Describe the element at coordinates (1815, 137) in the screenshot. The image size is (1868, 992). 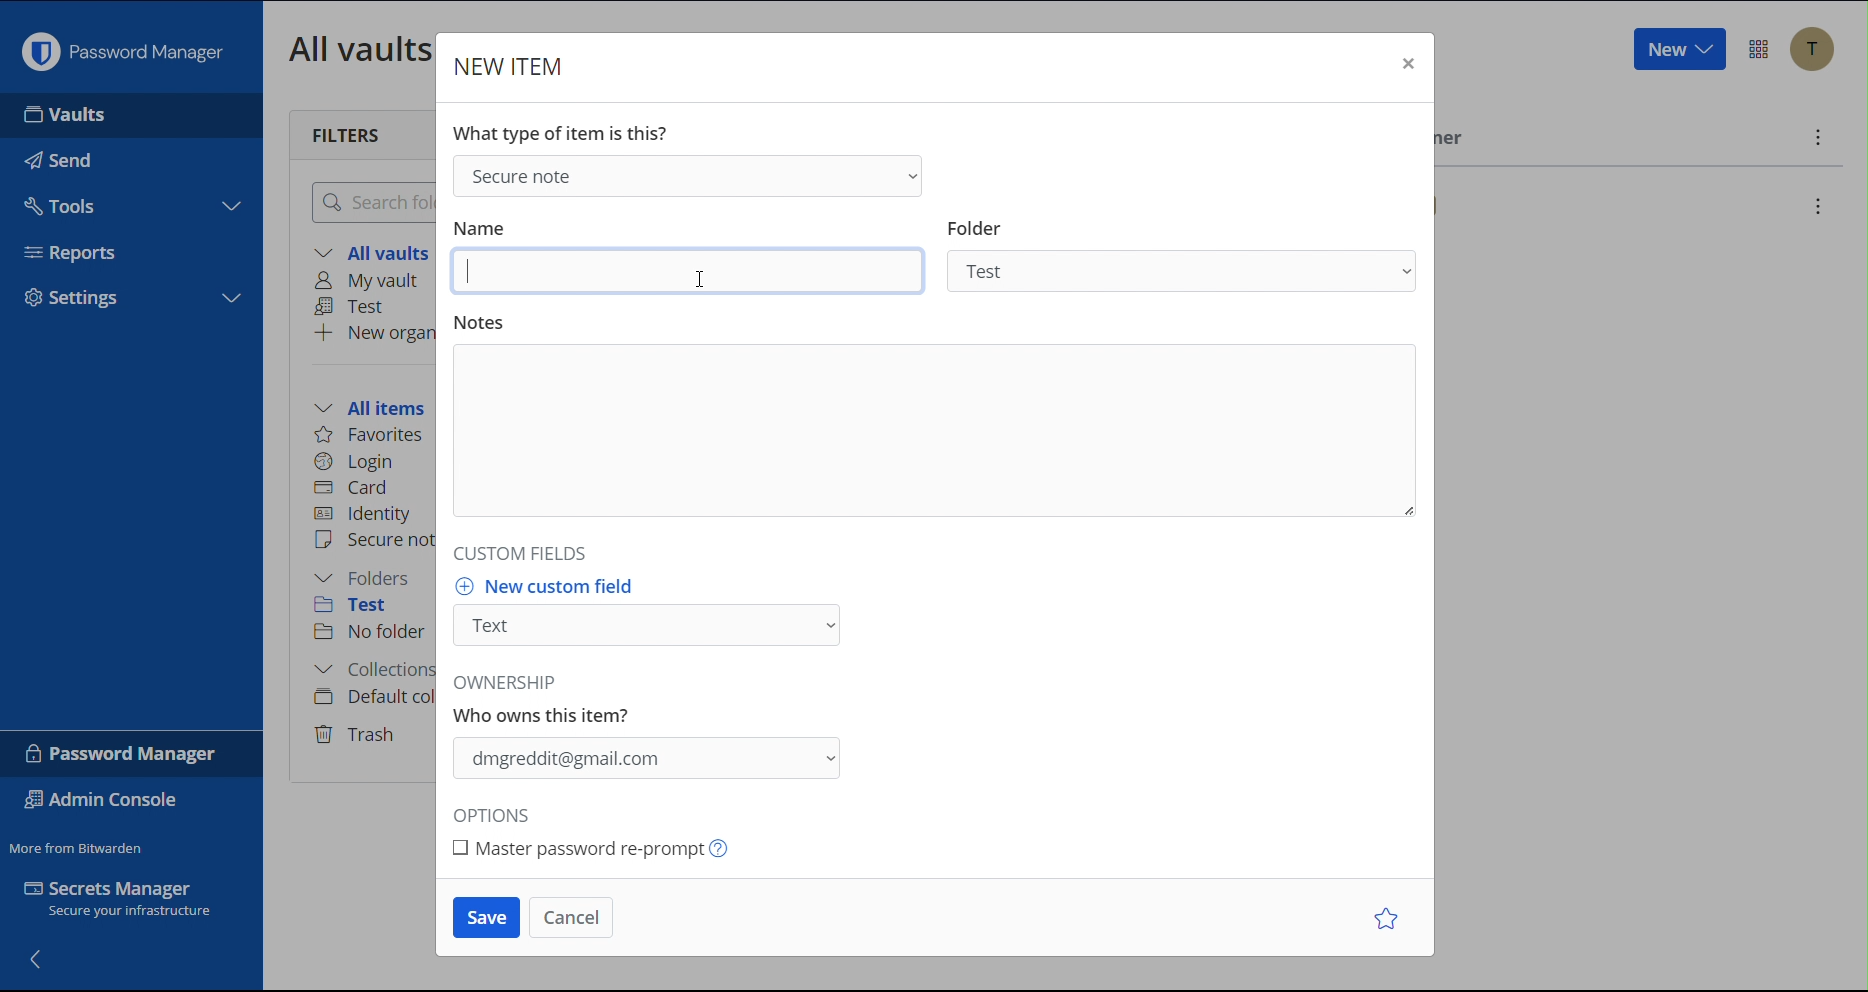
I see `More` at that location.